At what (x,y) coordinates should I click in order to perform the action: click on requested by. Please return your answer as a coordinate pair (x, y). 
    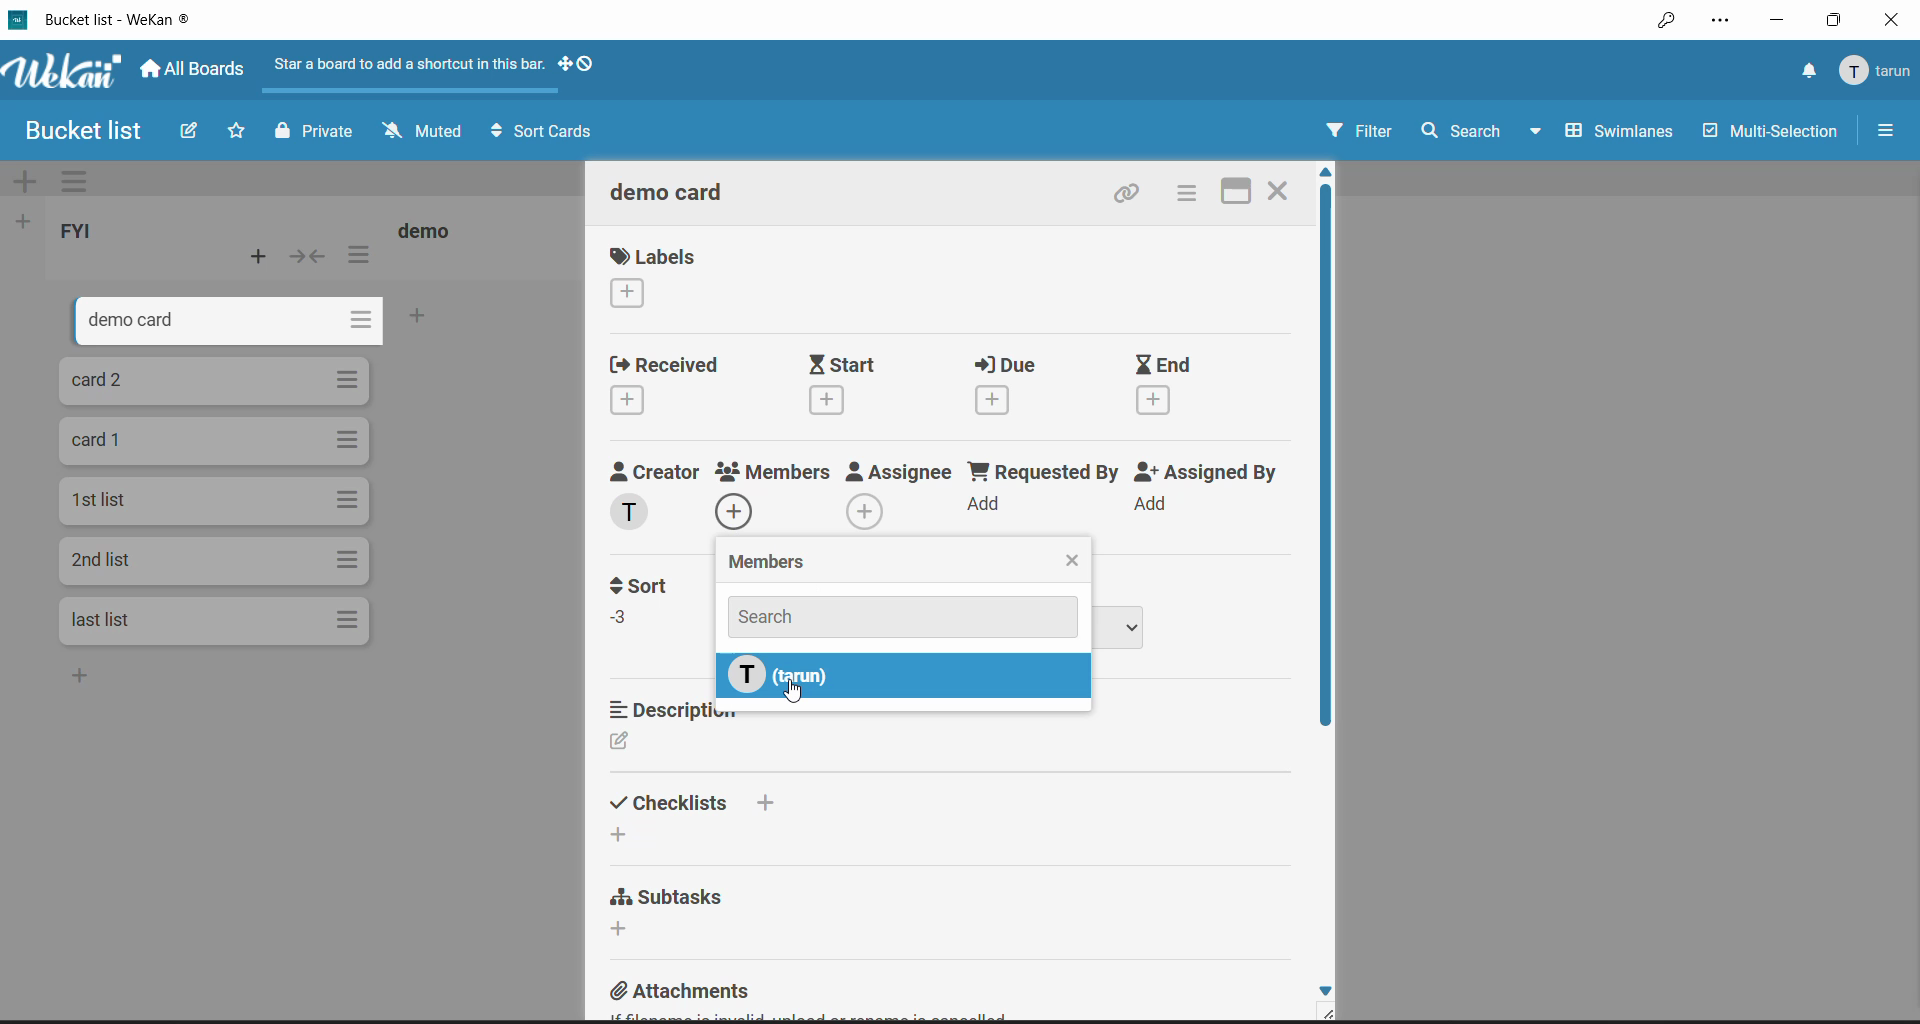
    Looking at the image, I should click on (1043, 473).